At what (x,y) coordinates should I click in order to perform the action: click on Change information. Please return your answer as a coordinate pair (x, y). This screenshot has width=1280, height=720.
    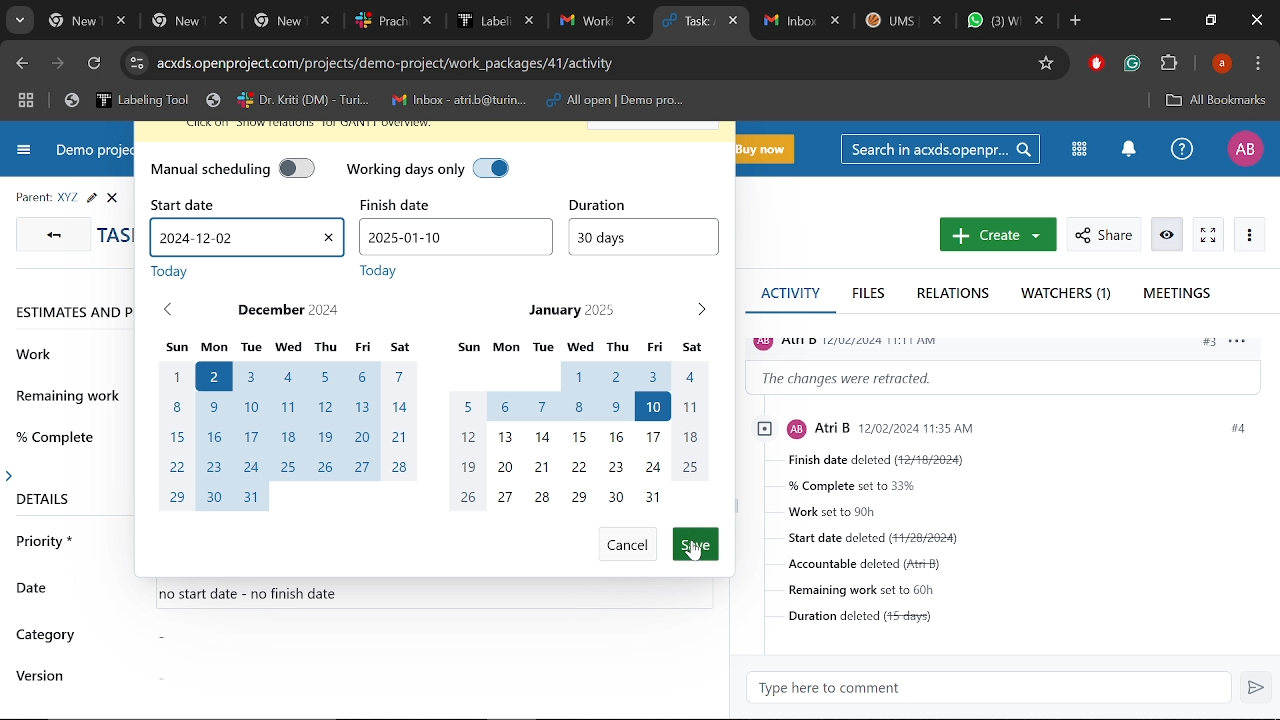
    Looking at the image, I should click on (1006, 377).